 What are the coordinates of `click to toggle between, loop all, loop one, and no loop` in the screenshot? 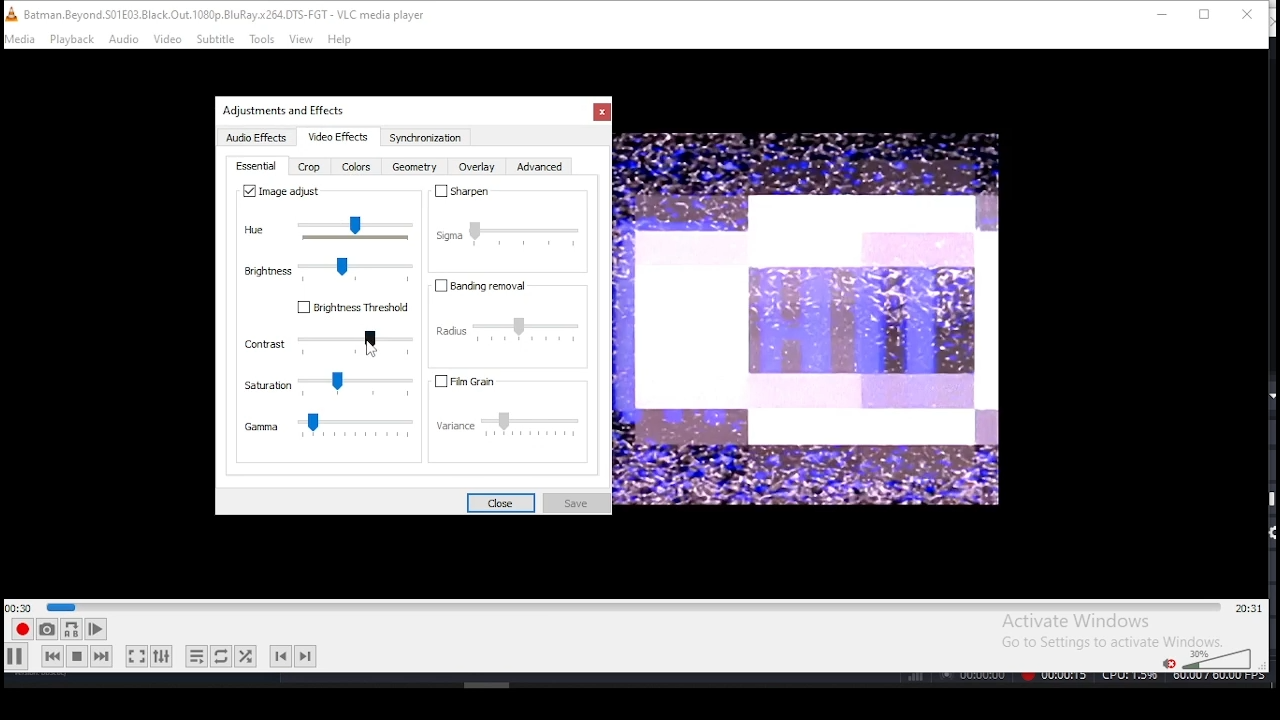 It's located at (219, 657).